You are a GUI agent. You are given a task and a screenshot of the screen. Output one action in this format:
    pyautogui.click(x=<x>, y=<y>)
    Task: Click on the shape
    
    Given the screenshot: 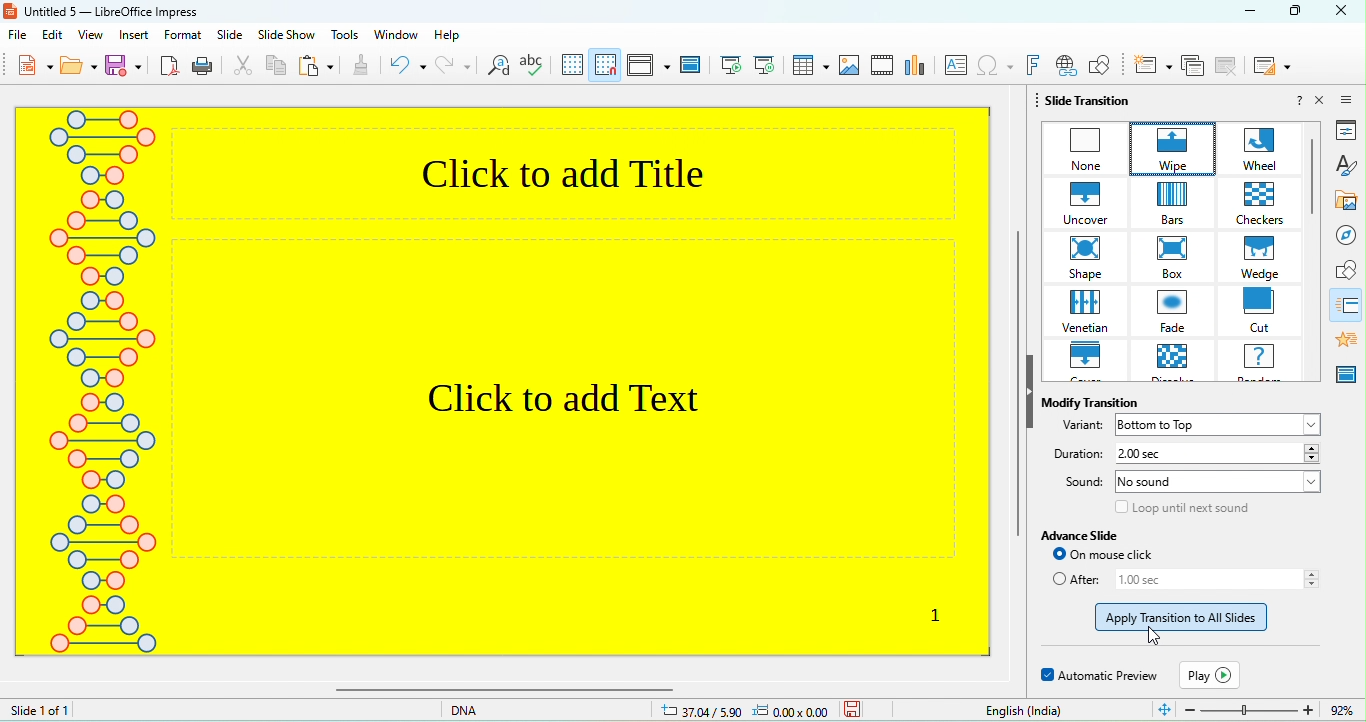 What is the action you would take?
    pyautogui.click(x=1084, y=257)
    